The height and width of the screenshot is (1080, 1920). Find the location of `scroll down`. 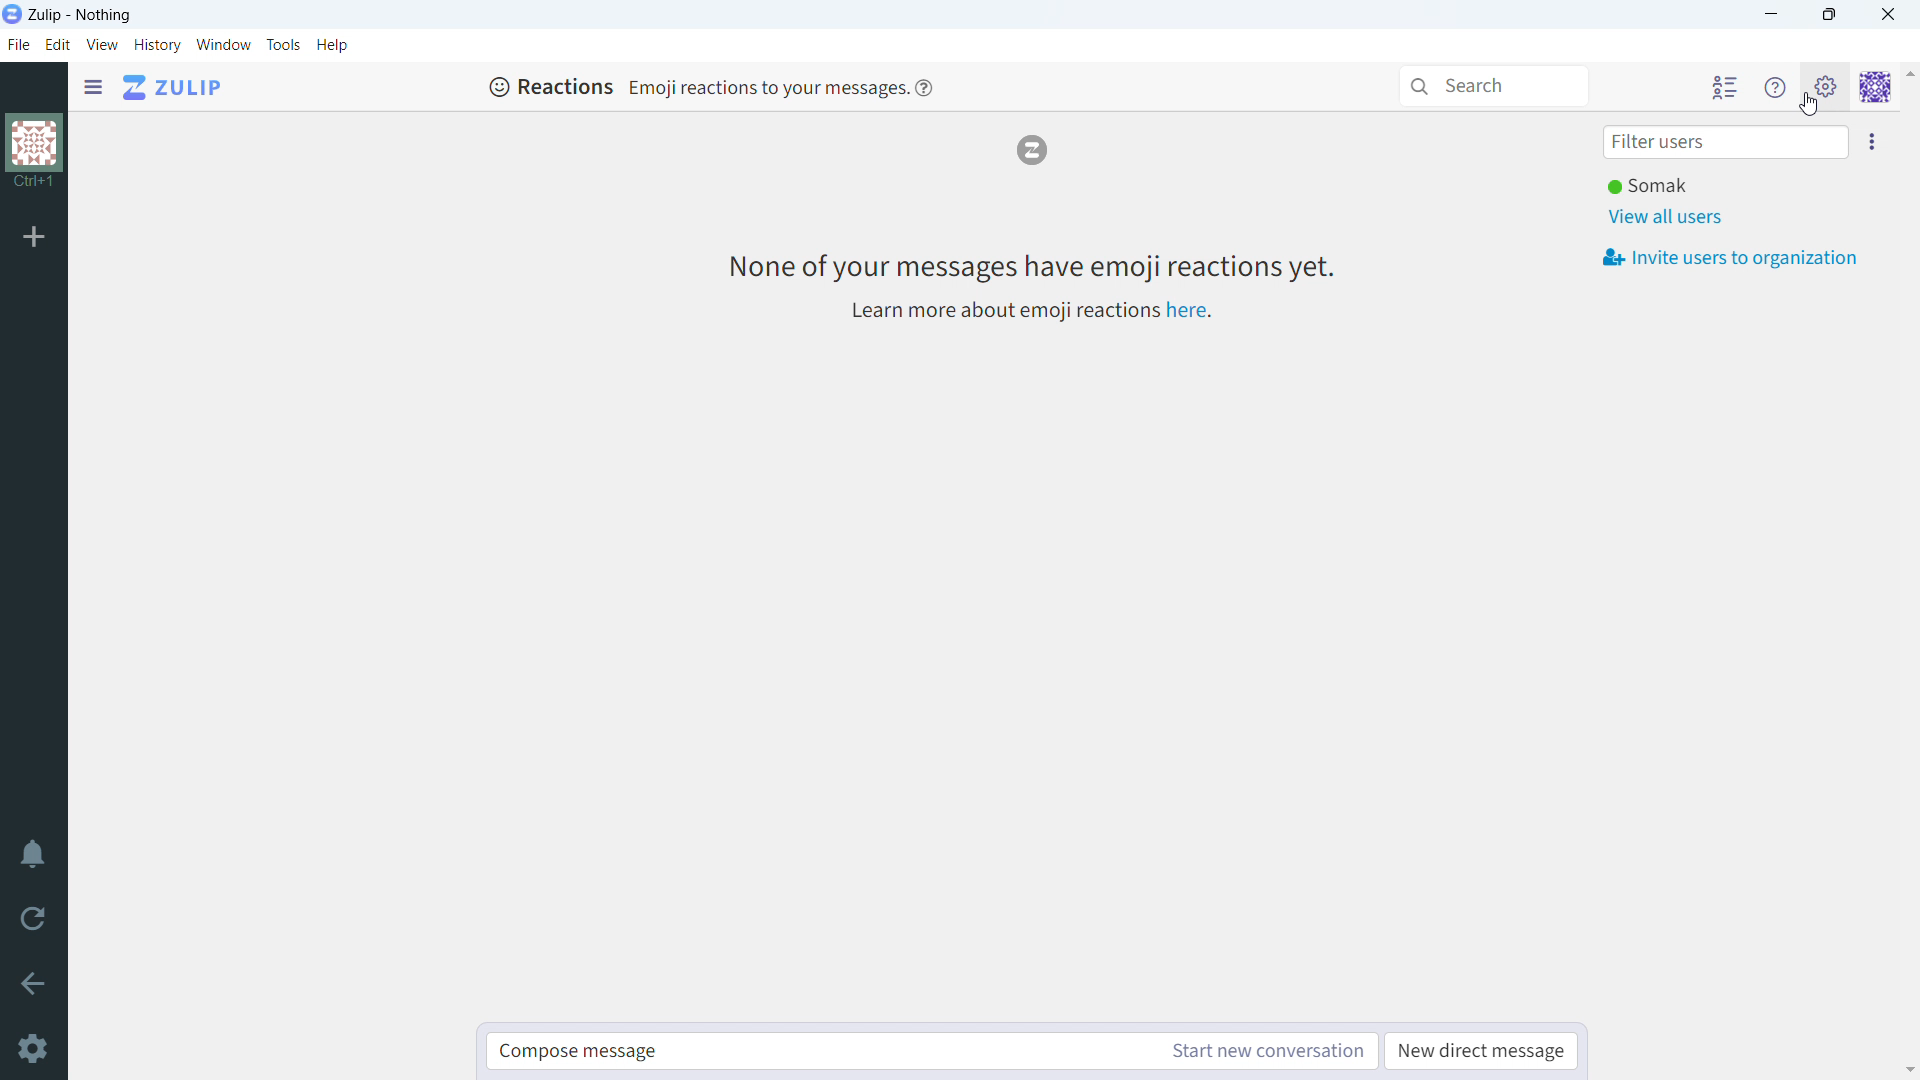

scroll down is located at coordinates (1908, 1069).